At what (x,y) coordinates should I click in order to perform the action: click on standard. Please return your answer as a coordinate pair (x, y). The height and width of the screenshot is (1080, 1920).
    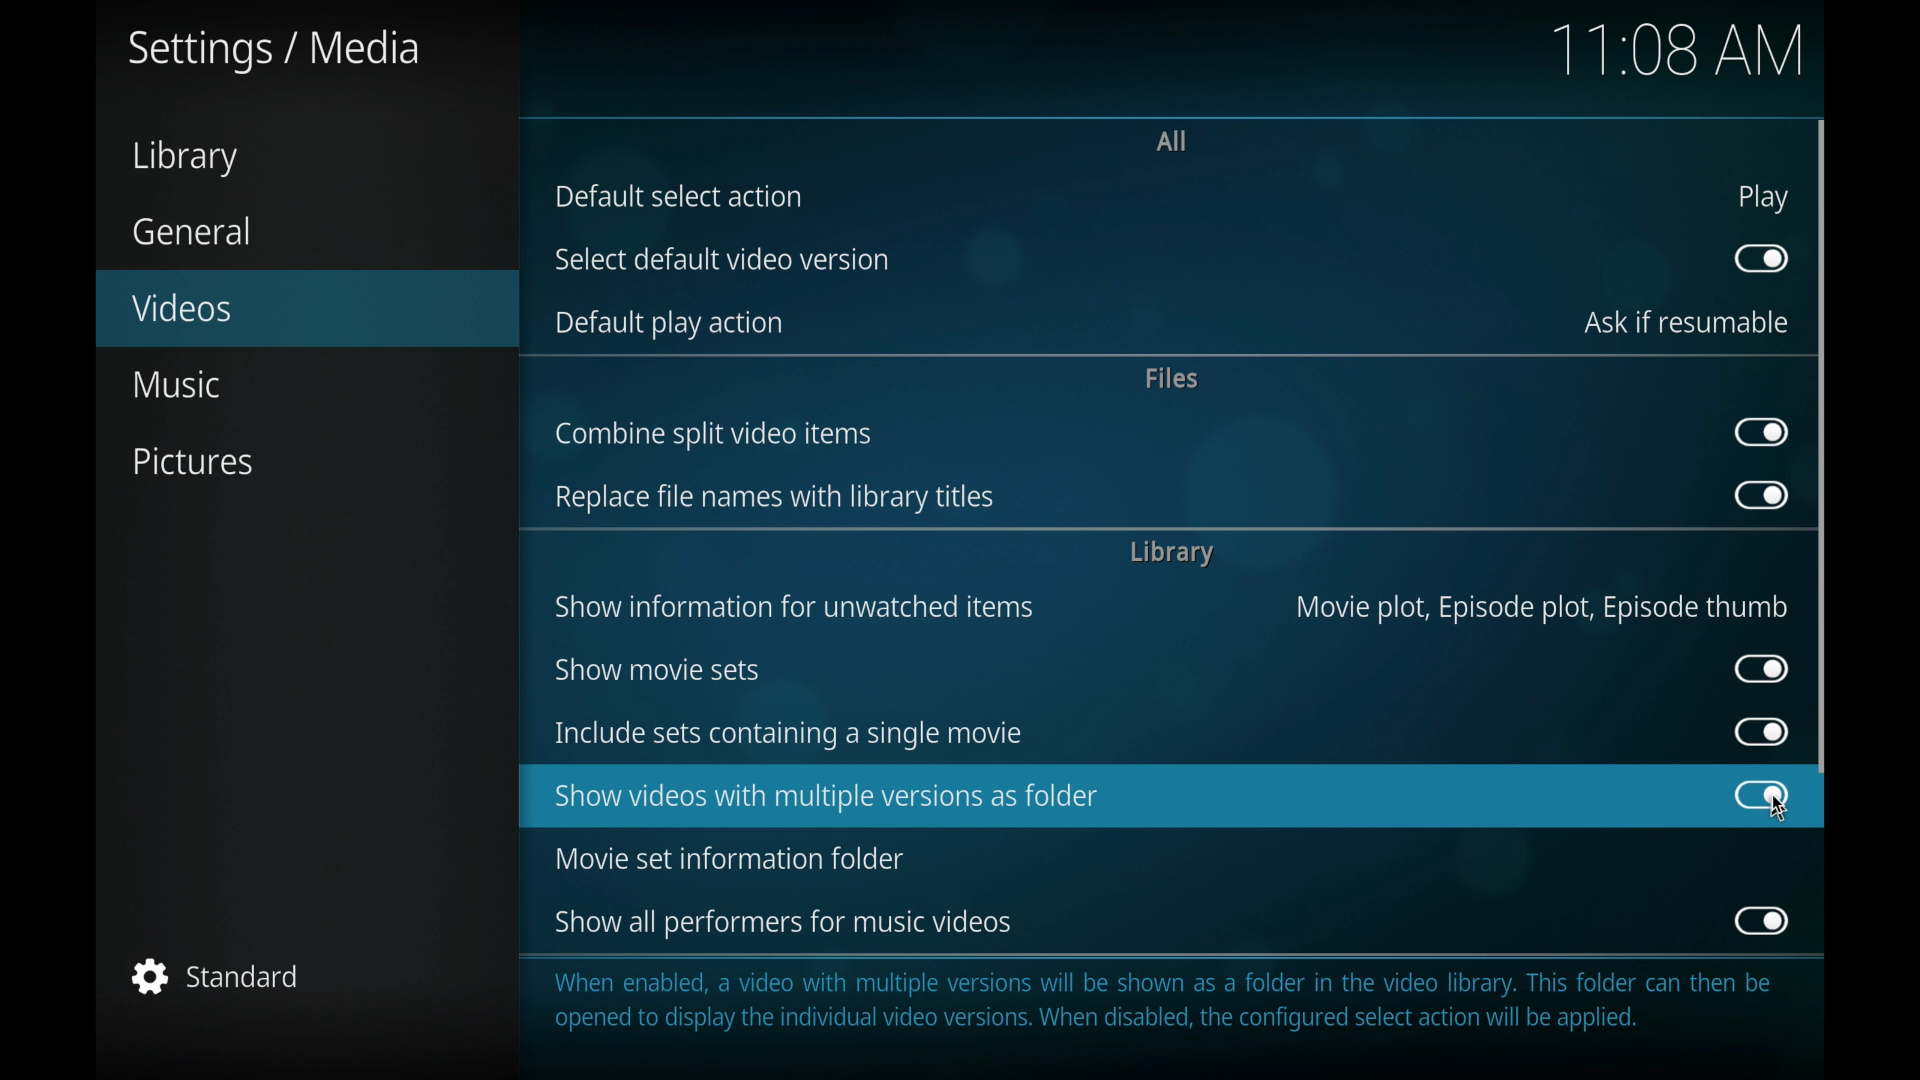
    Looking at the image, I should click on (218, 976).